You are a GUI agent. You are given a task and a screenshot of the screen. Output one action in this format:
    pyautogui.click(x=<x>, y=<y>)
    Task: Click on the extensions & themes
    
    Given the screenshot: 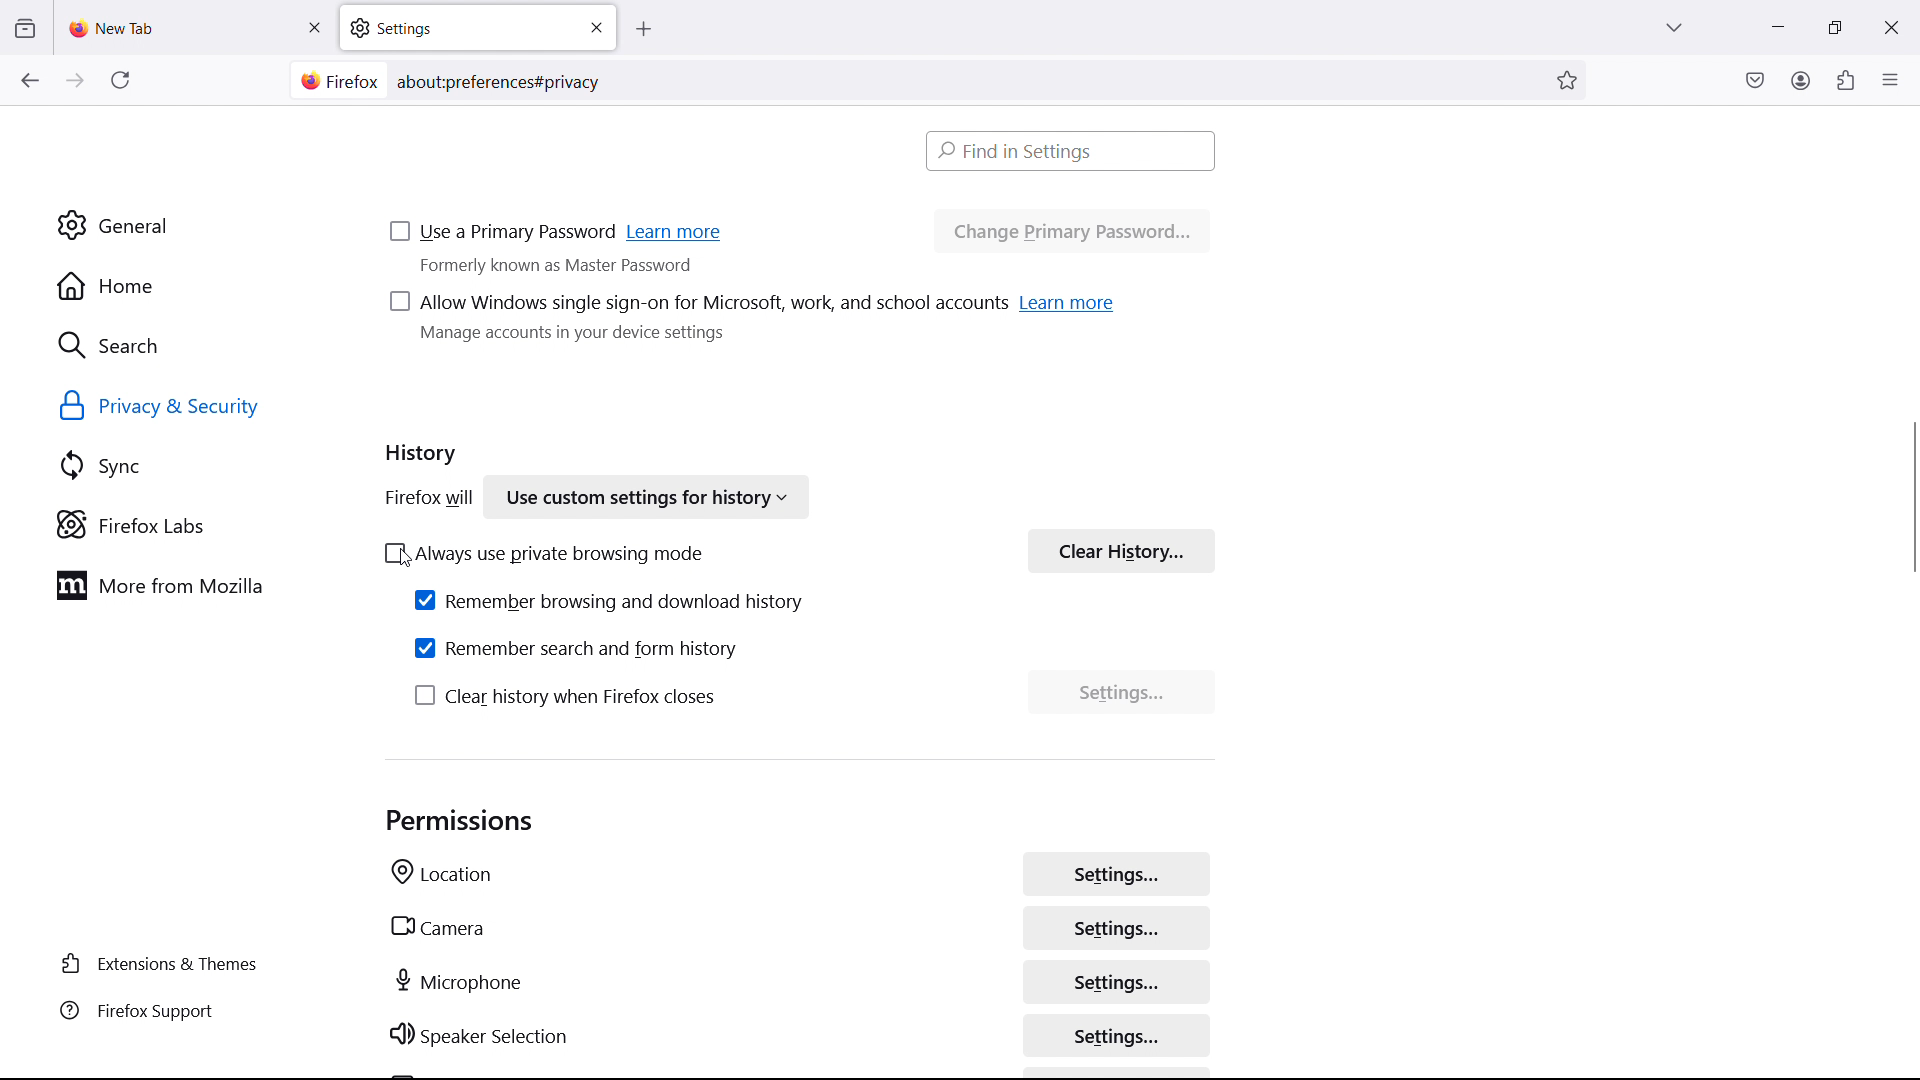 What is the action you would take?
    pyautogui.click(x=164, y=964)
    